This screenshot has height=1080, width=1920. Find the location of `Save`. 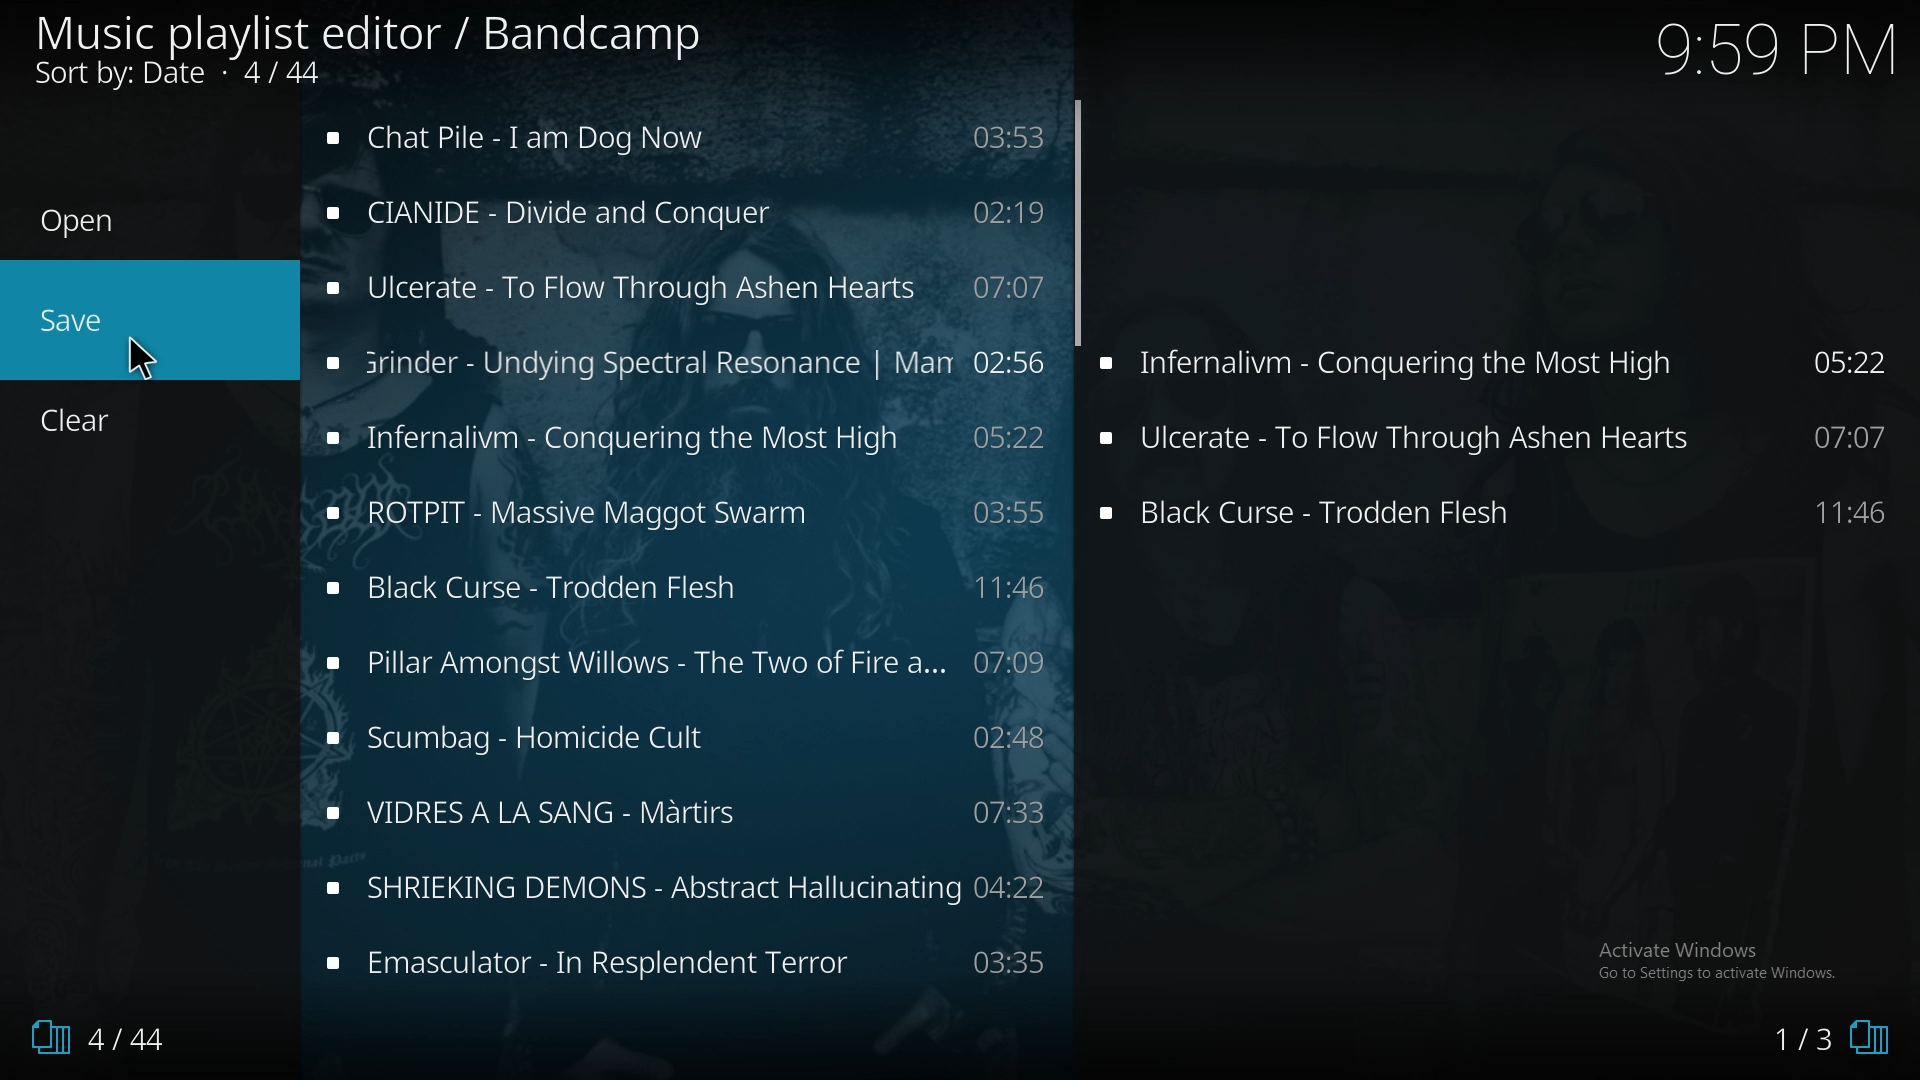

Save is located at coordinates (75, 321).